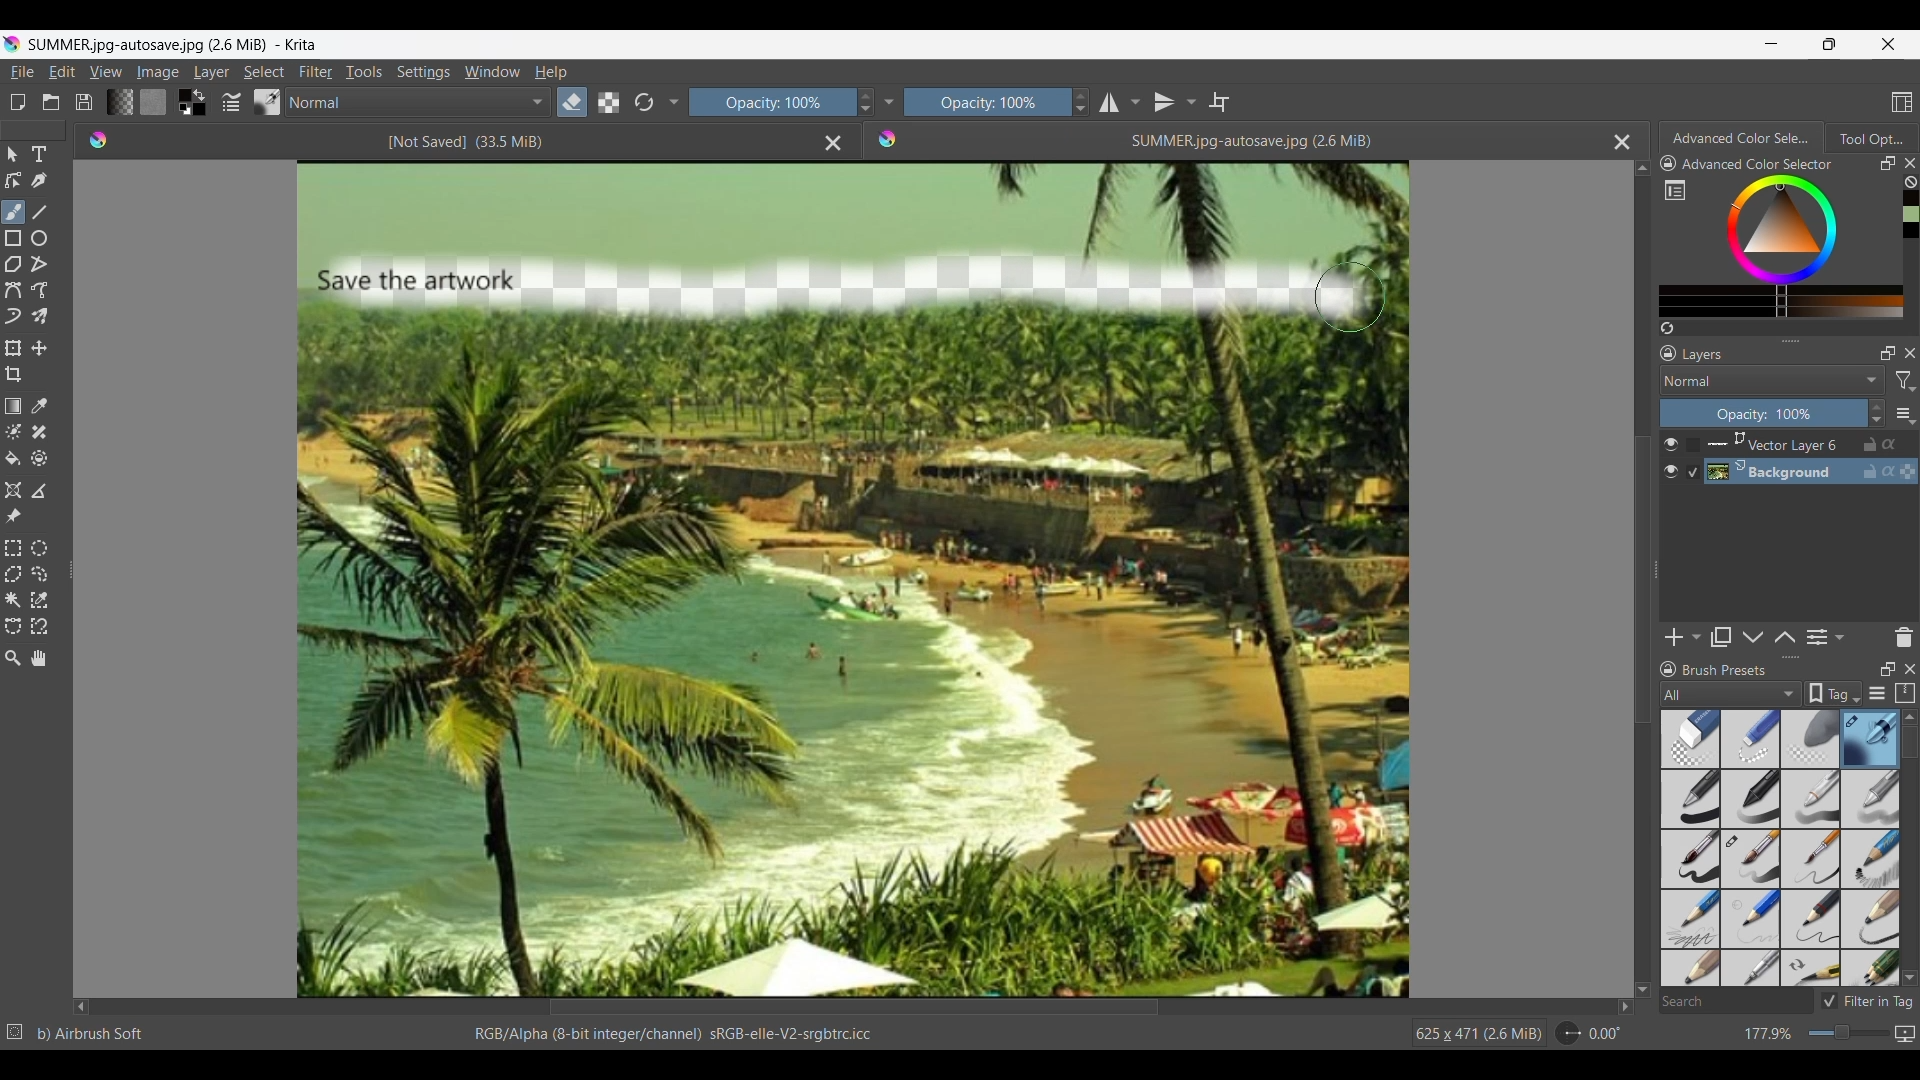 The height and width of the screenshot is (1080, 1920). What do you see at coordinates (13, 601) in the screenshot?
I see `Contiguous selection tool` at bounding box center [13, 601].